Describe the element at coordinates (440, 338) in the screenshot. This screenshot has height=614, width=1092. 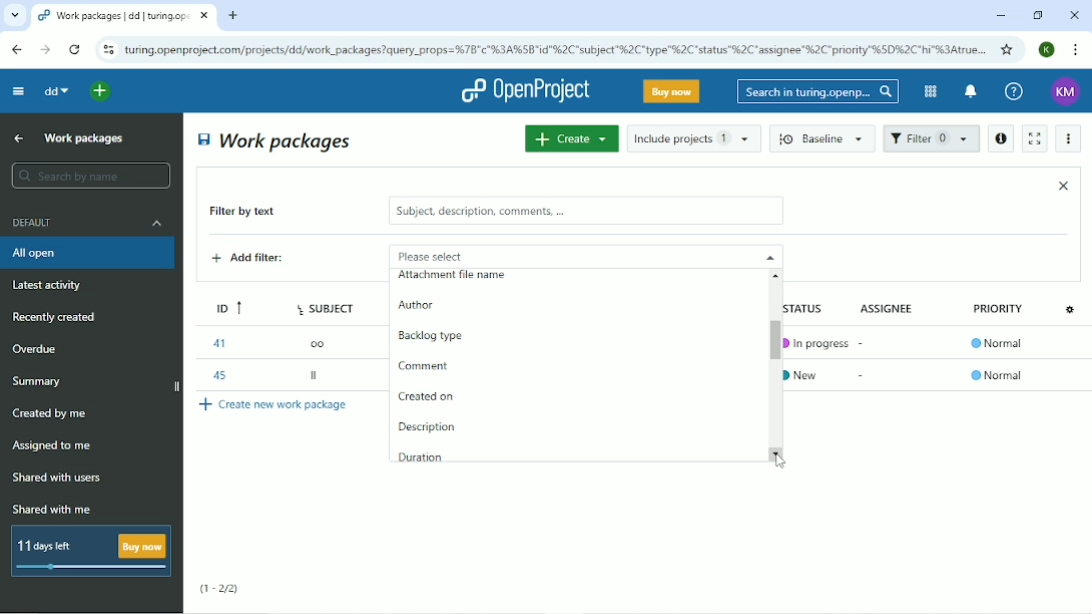
I see `Backlog type` at that location.